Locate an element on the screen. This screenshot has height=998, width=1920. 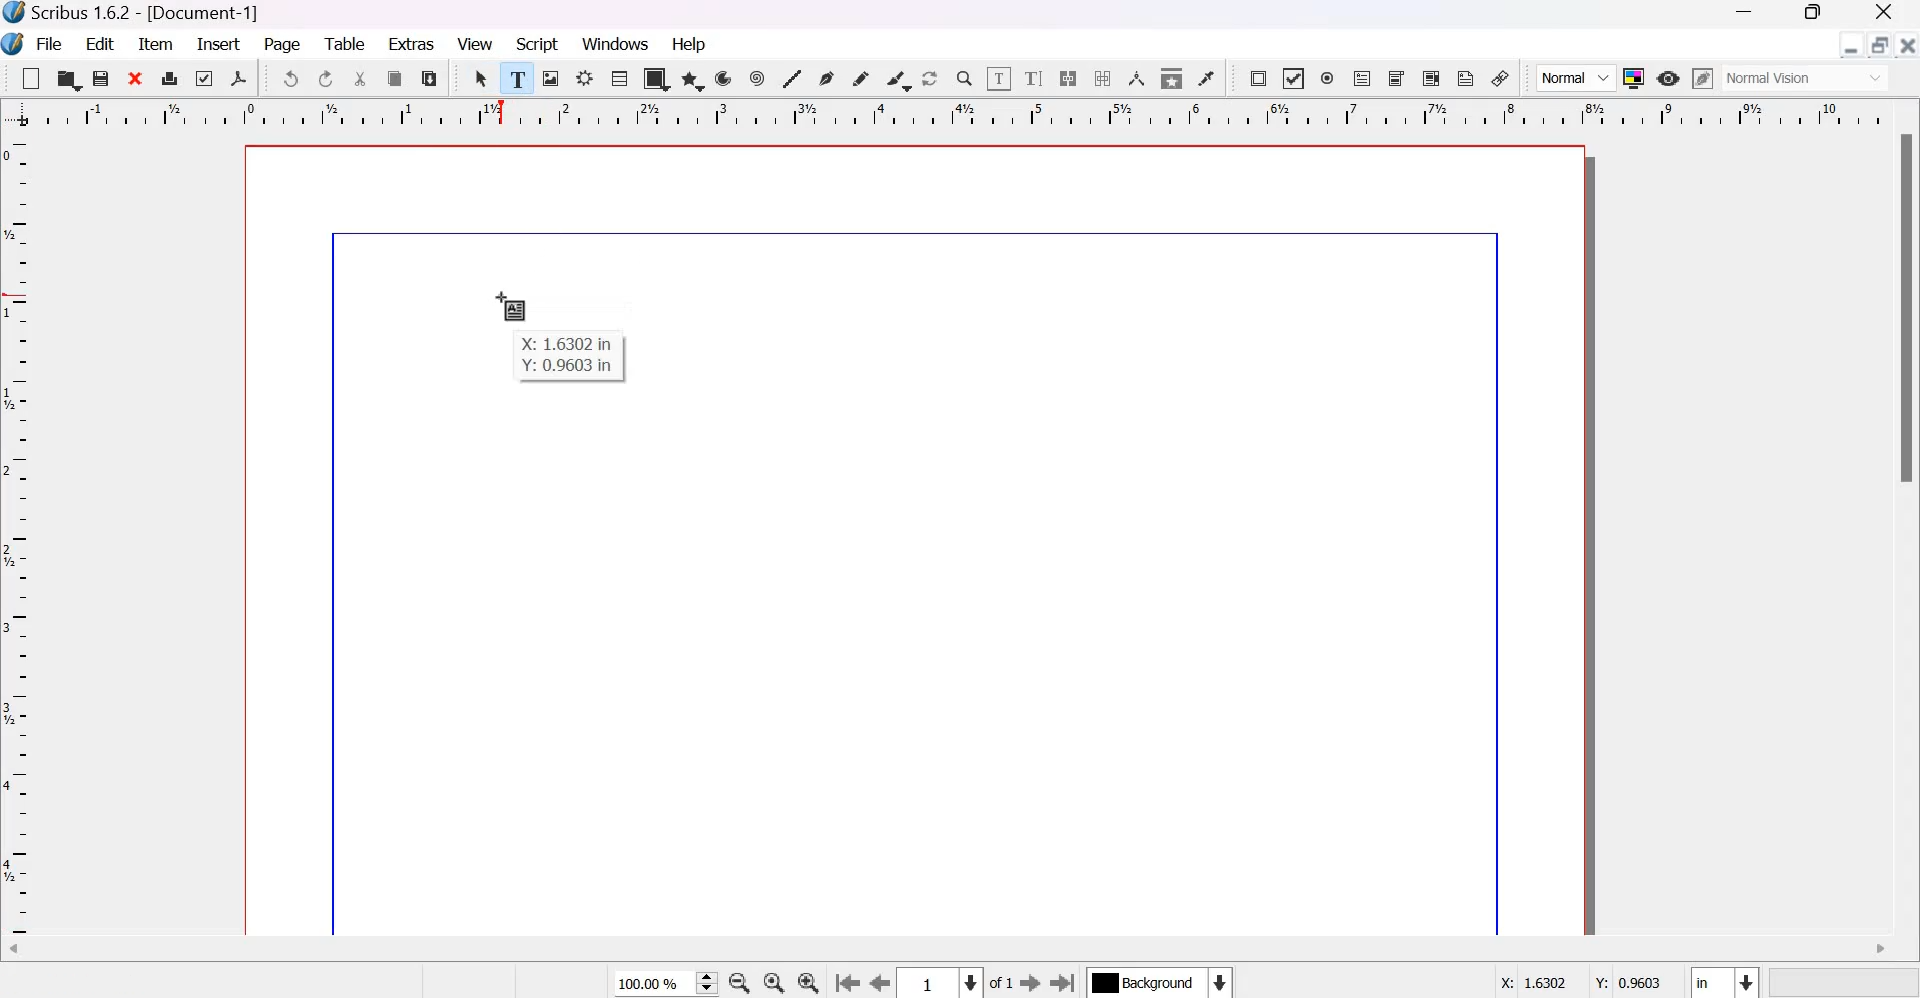
Go to the next page is located at coordinates (1030, 983).